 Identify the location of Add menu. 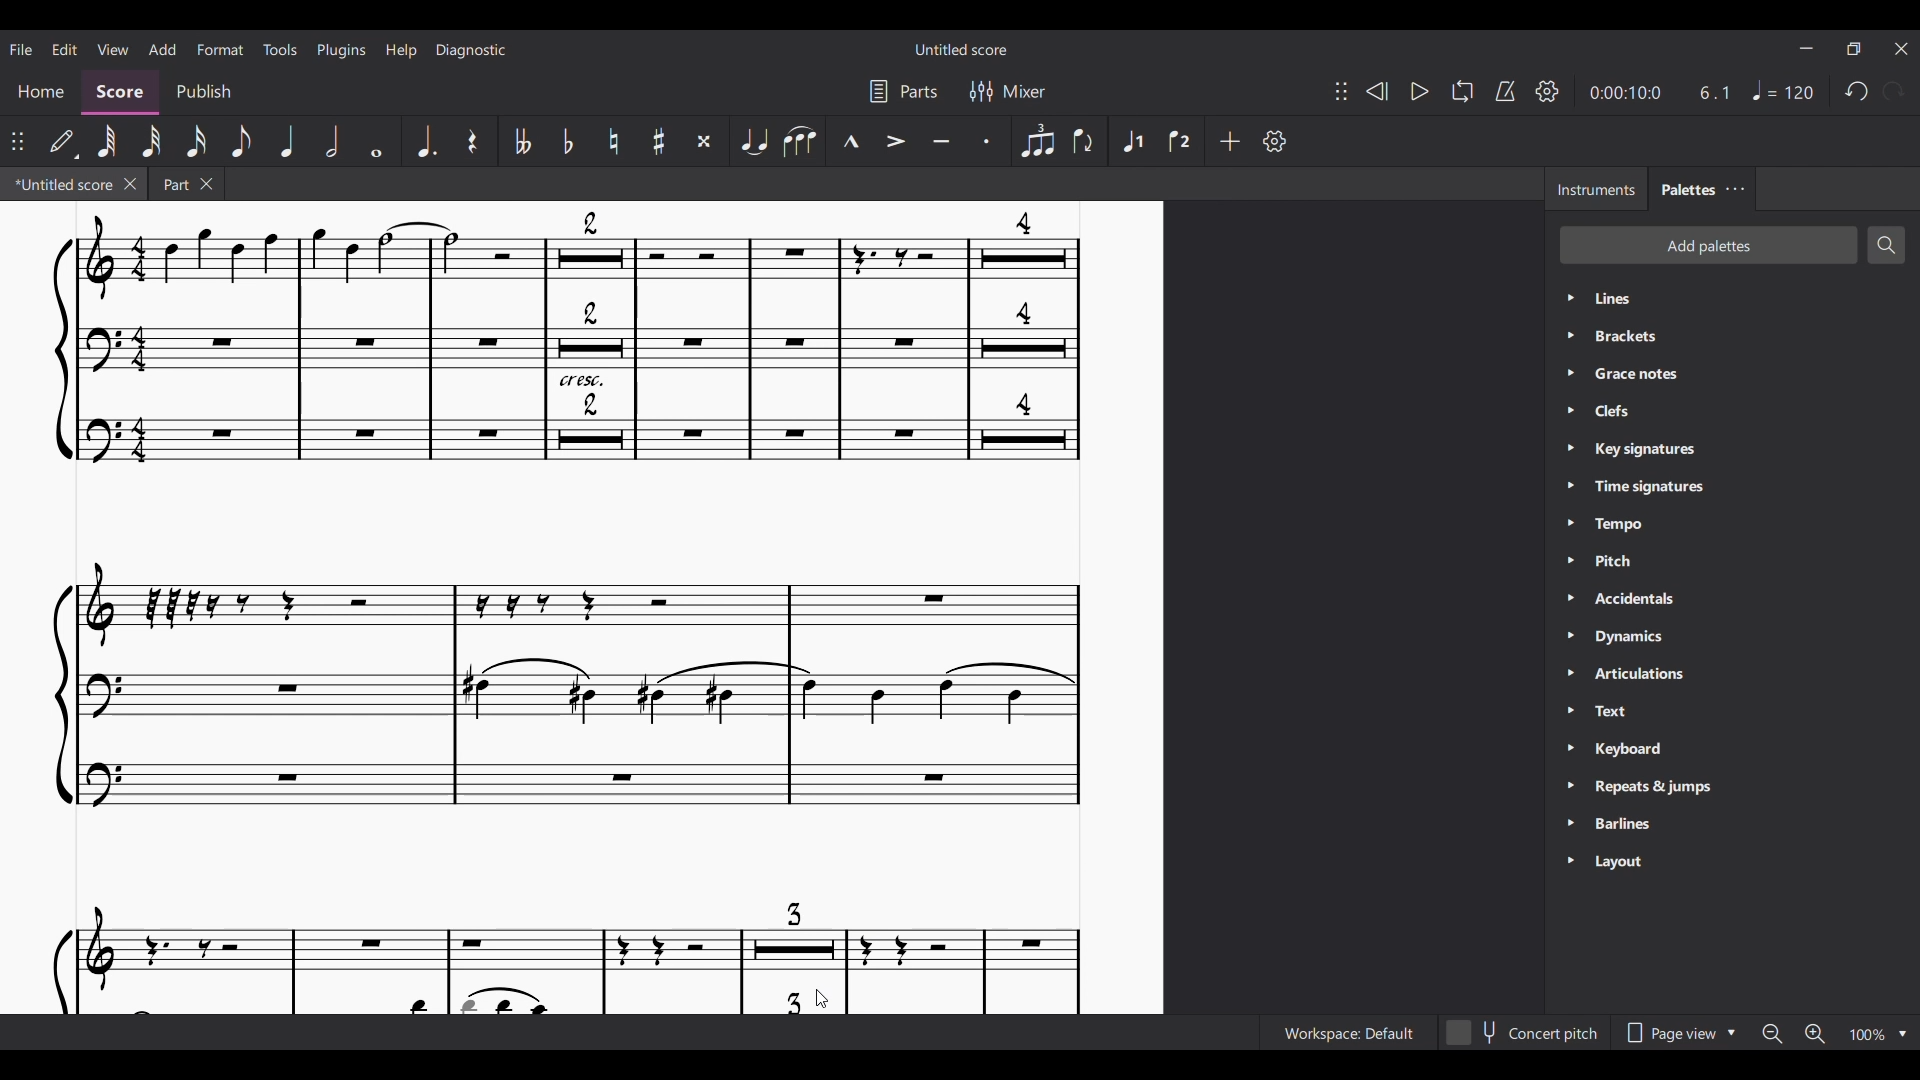
(163, 48).